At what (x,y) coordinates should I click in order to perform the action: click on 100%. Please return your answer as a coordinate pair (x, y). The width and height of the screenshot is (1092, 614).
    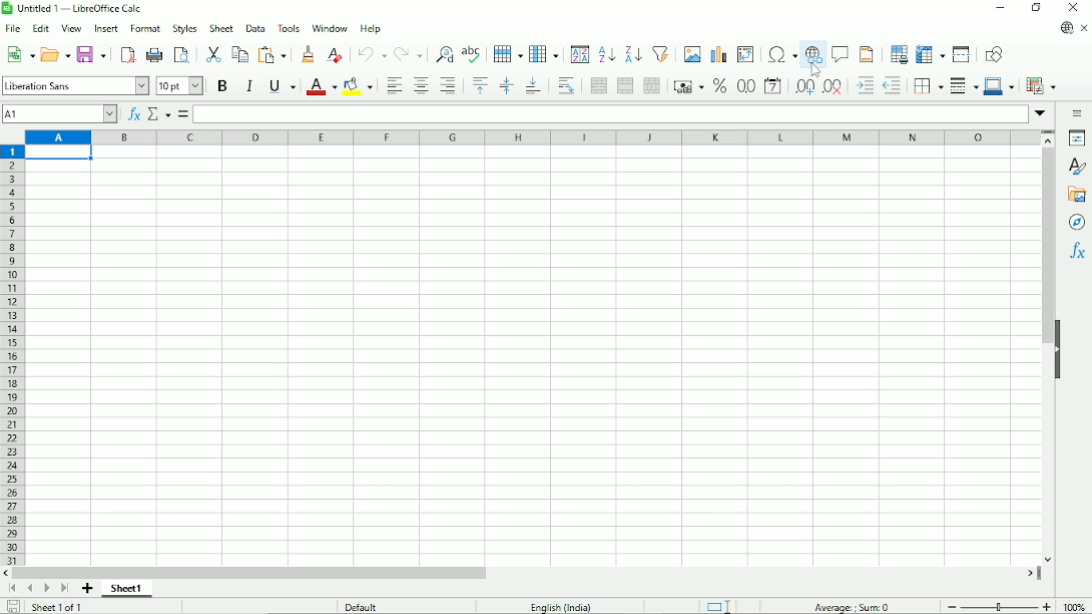
    Looking at the image, I should click on (1078, 606).